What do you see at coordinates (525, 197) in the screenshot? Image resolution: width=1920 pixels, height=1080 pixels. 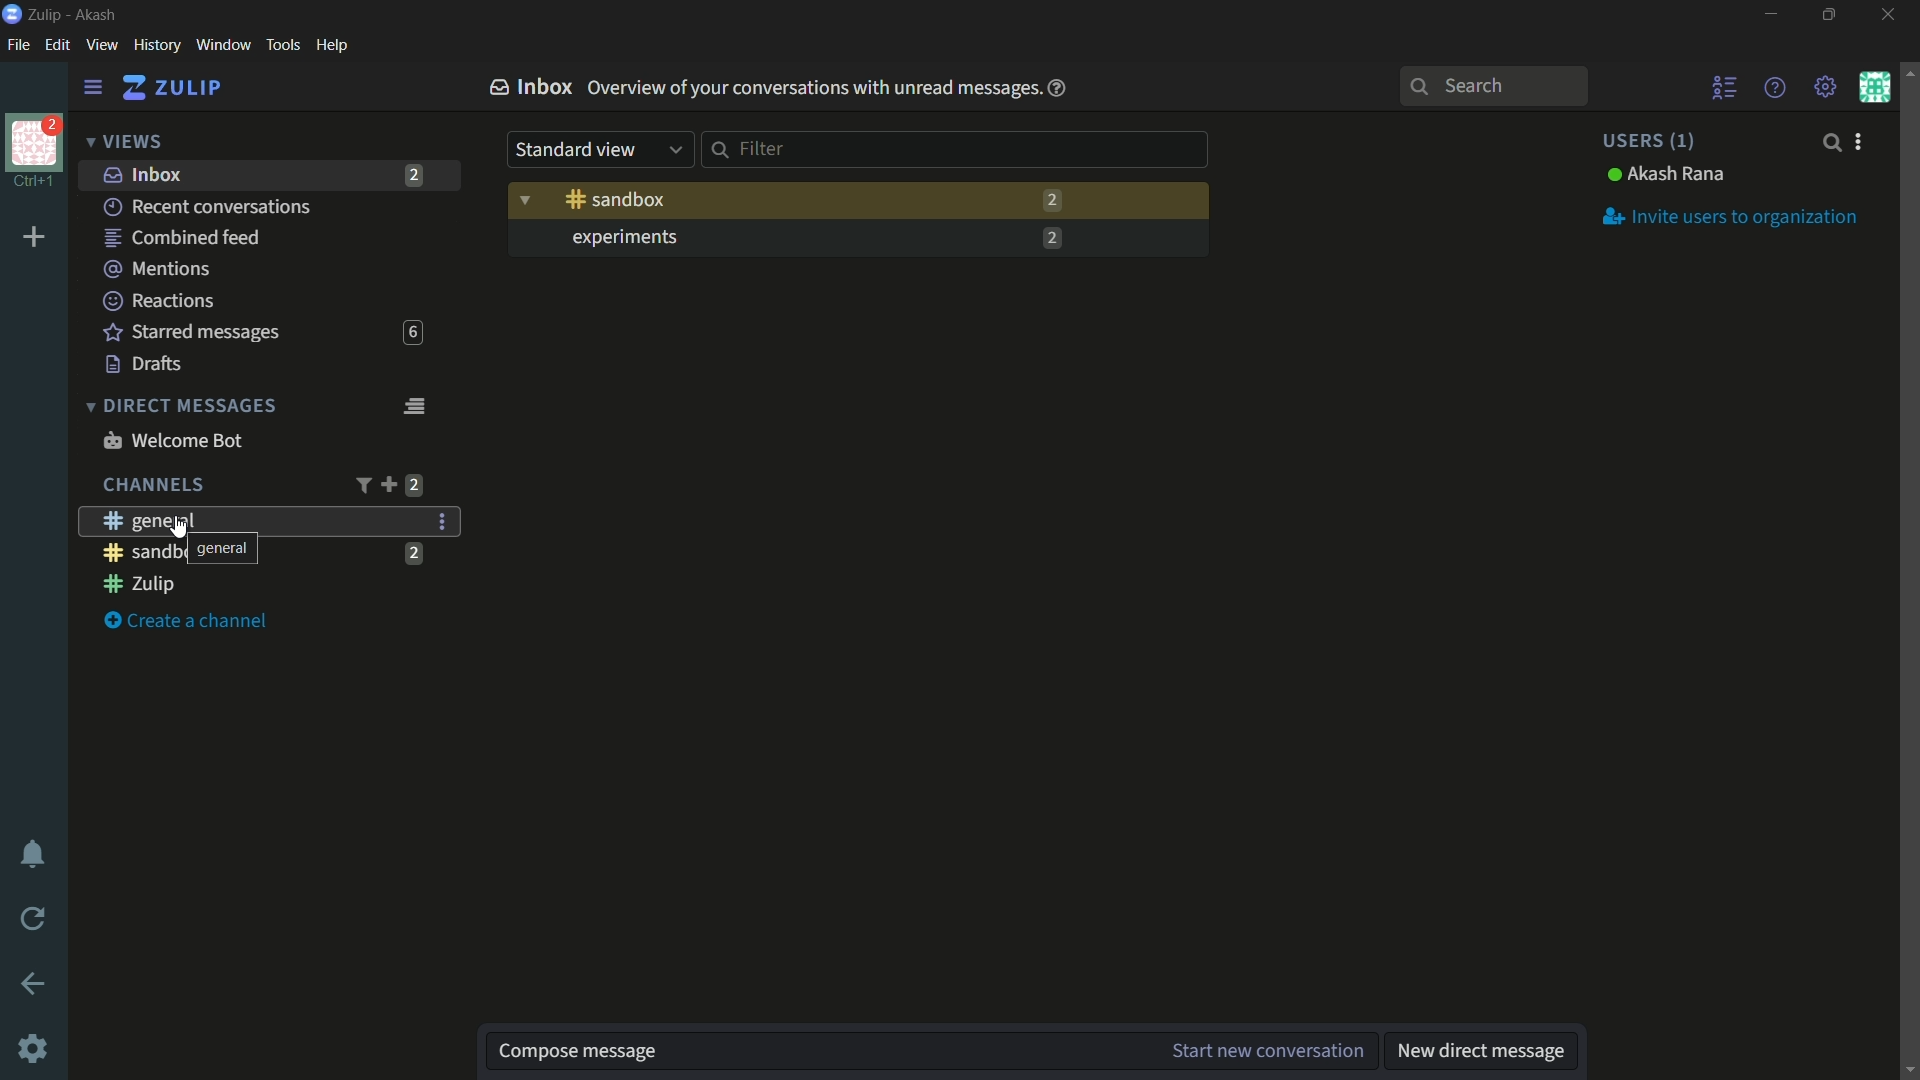 I see `expand` at bounding box center [525, 197].